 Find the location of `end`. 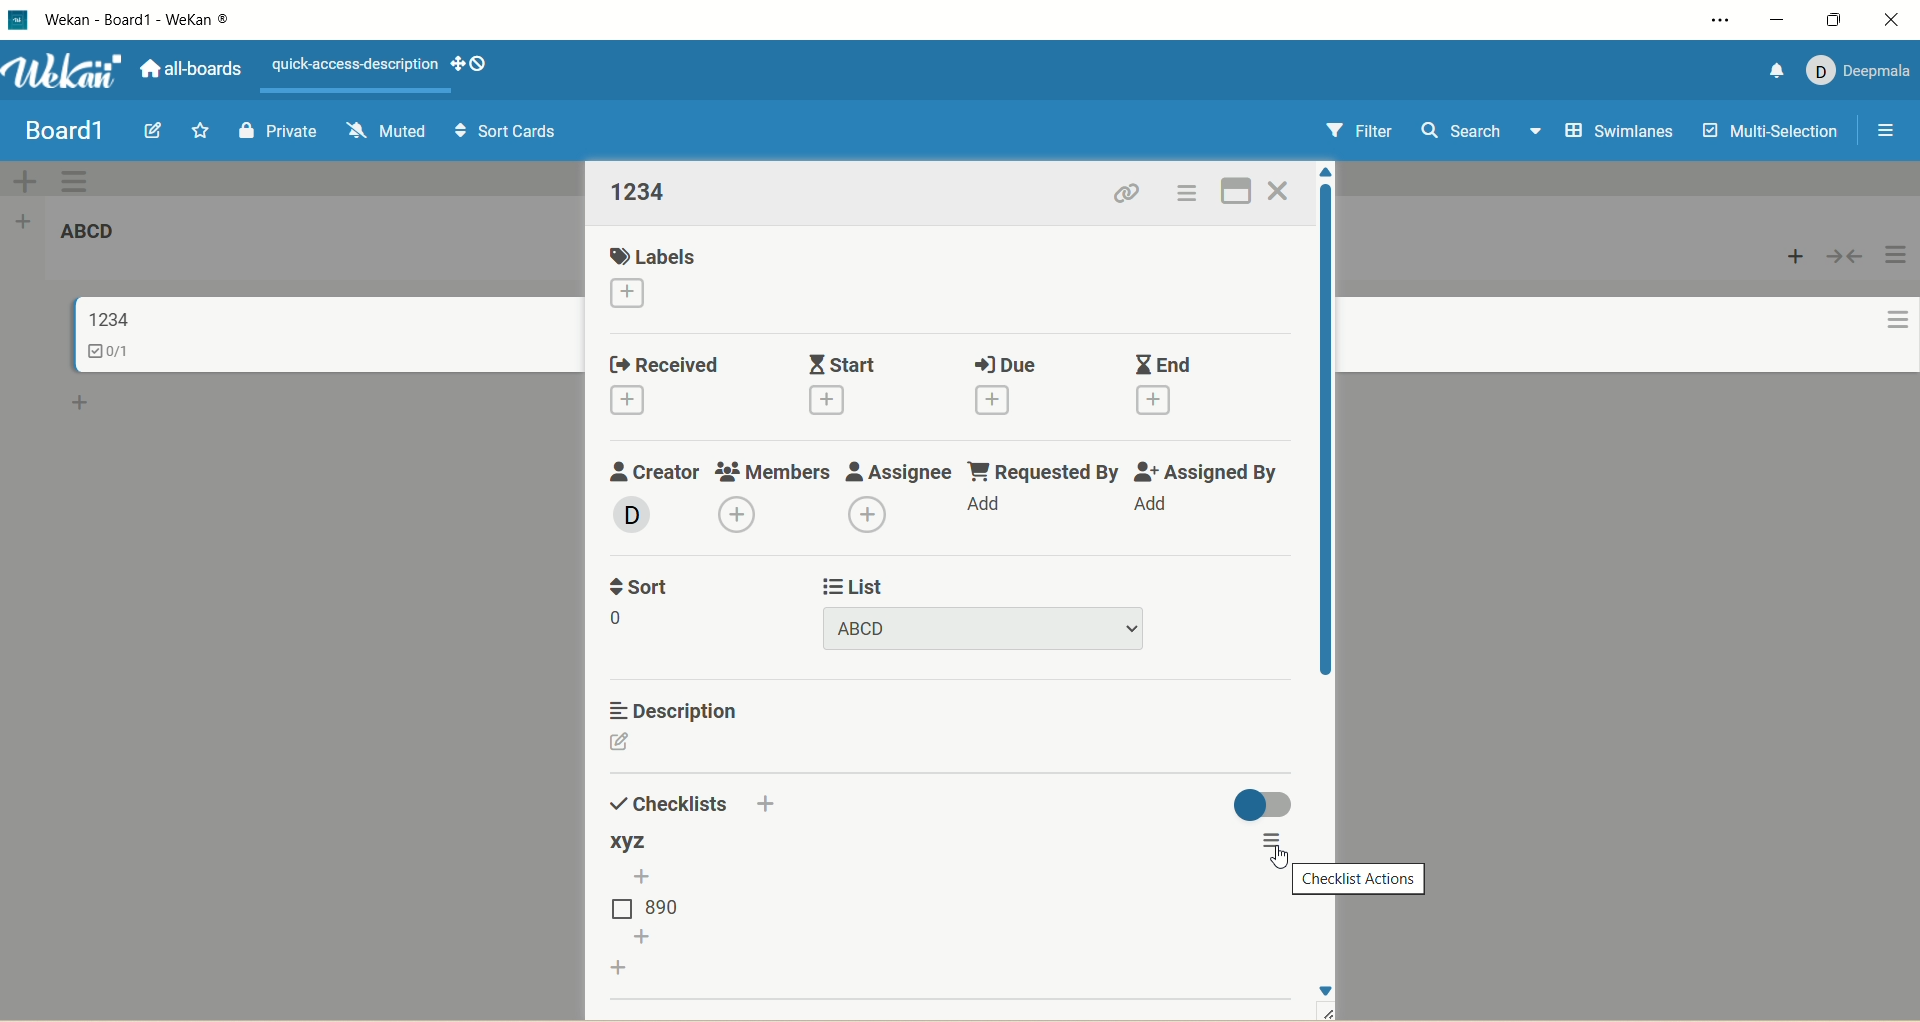

end is located at coordinates (1161, 363).